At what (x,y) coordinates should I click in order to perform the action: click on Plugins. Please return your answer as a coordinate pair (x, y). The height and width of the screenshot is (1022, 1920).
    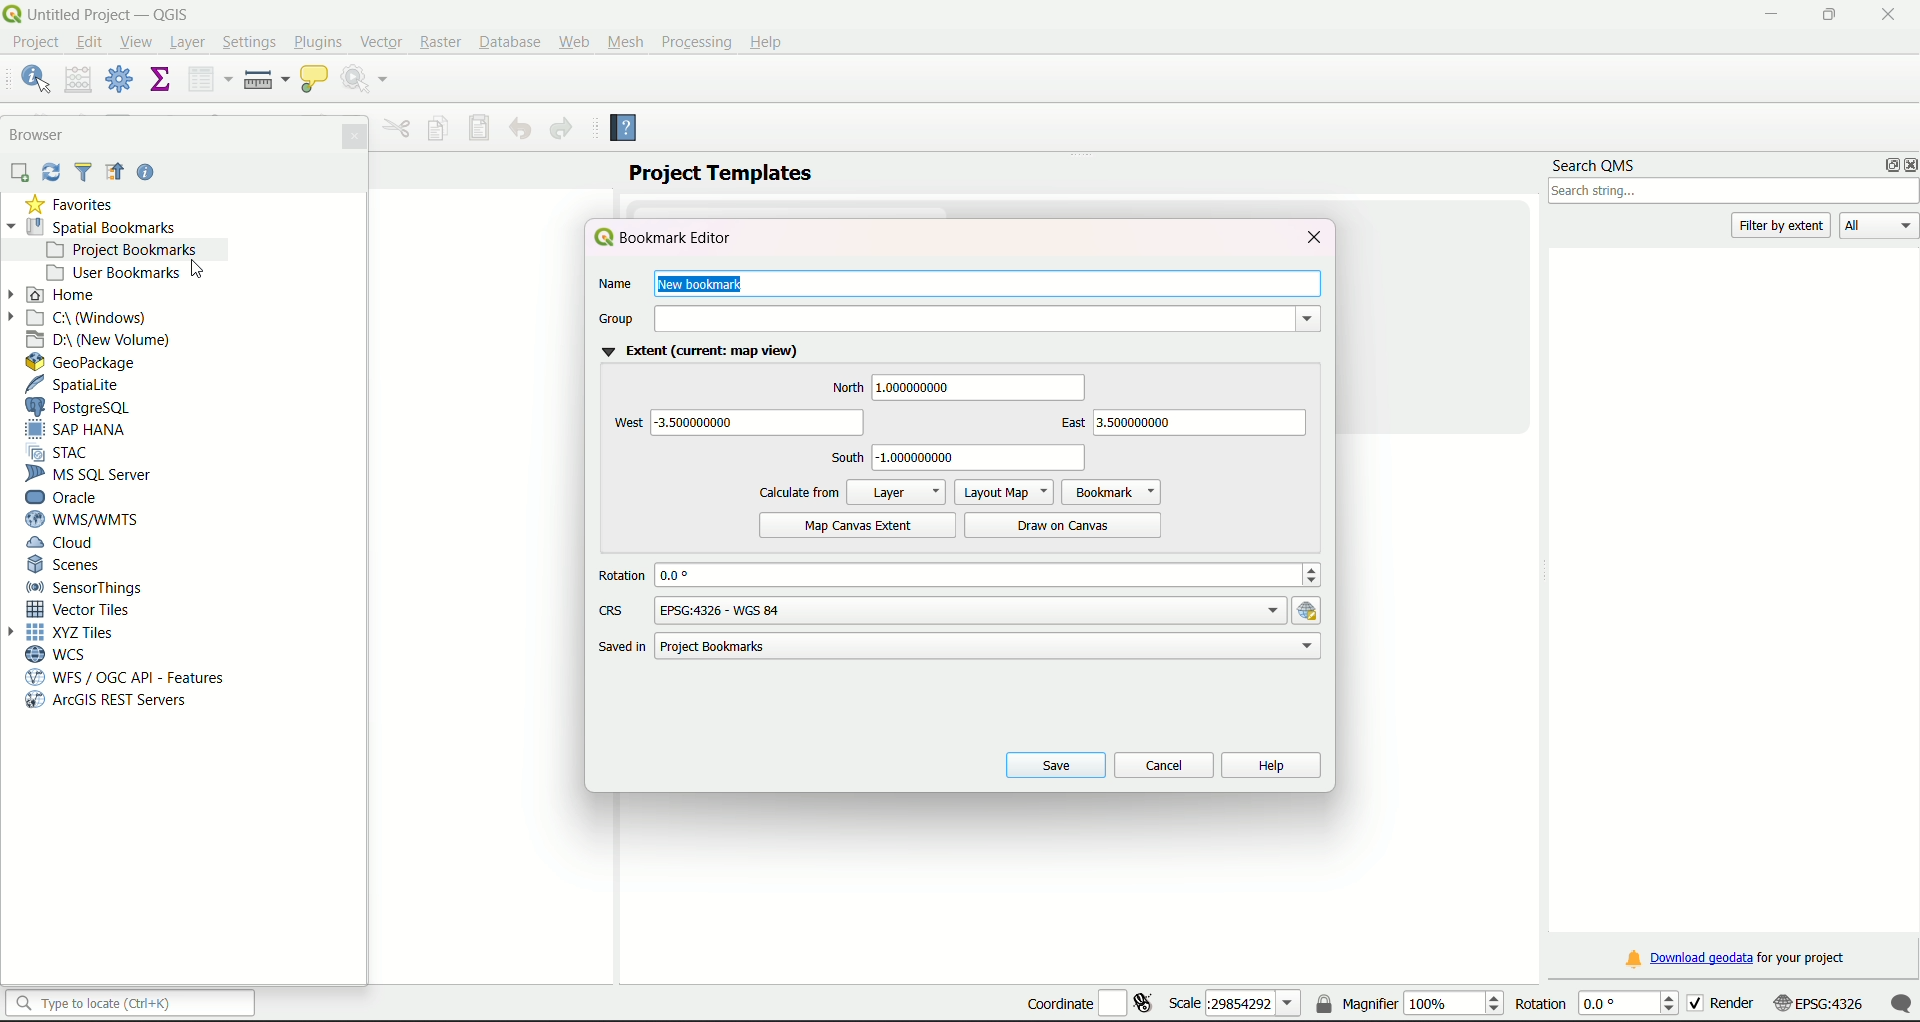
    Looking at the image, I should click on (317, 42).